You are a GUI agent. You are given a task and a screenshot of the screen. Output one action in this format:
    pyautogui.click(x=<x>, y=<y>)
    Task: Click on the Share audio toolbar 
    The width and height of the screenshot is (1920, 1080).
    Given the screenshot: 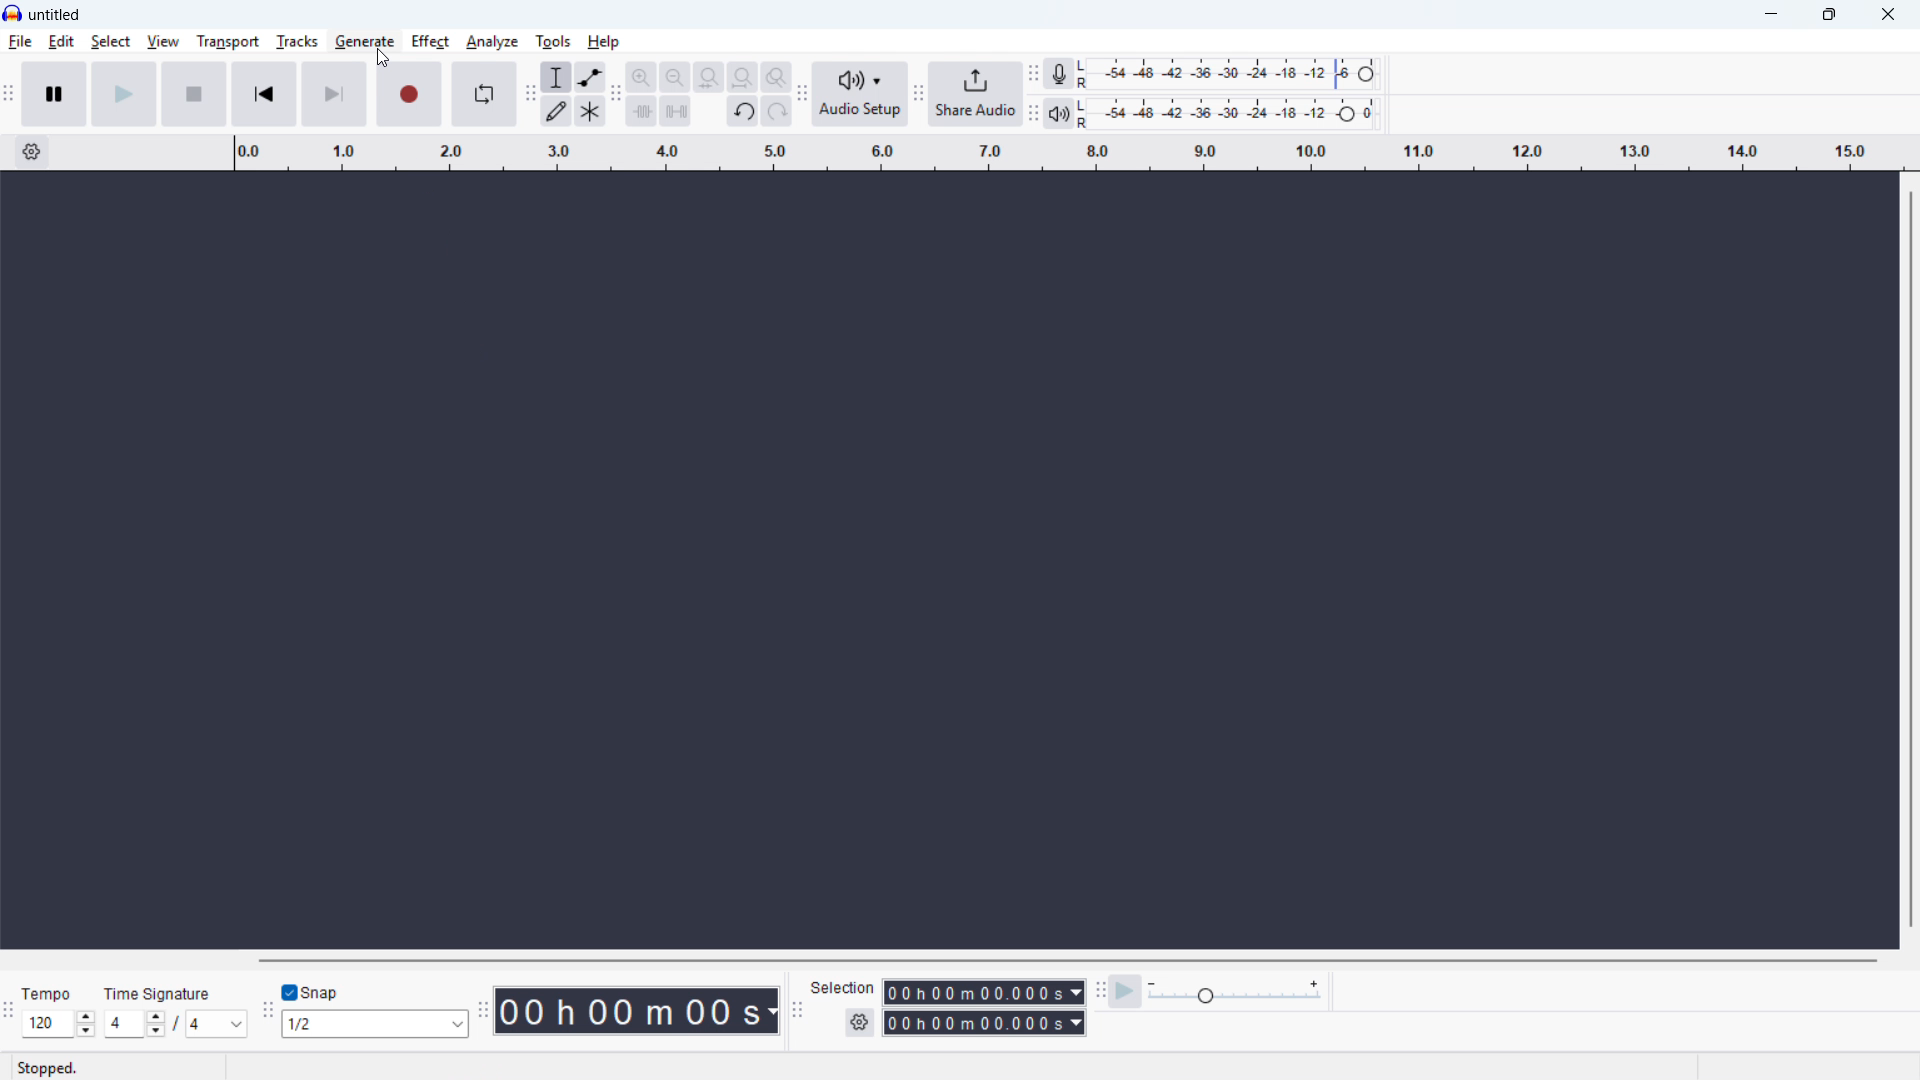 What is the action you would take?
    pyautogui.click(x=919, y=93)
    